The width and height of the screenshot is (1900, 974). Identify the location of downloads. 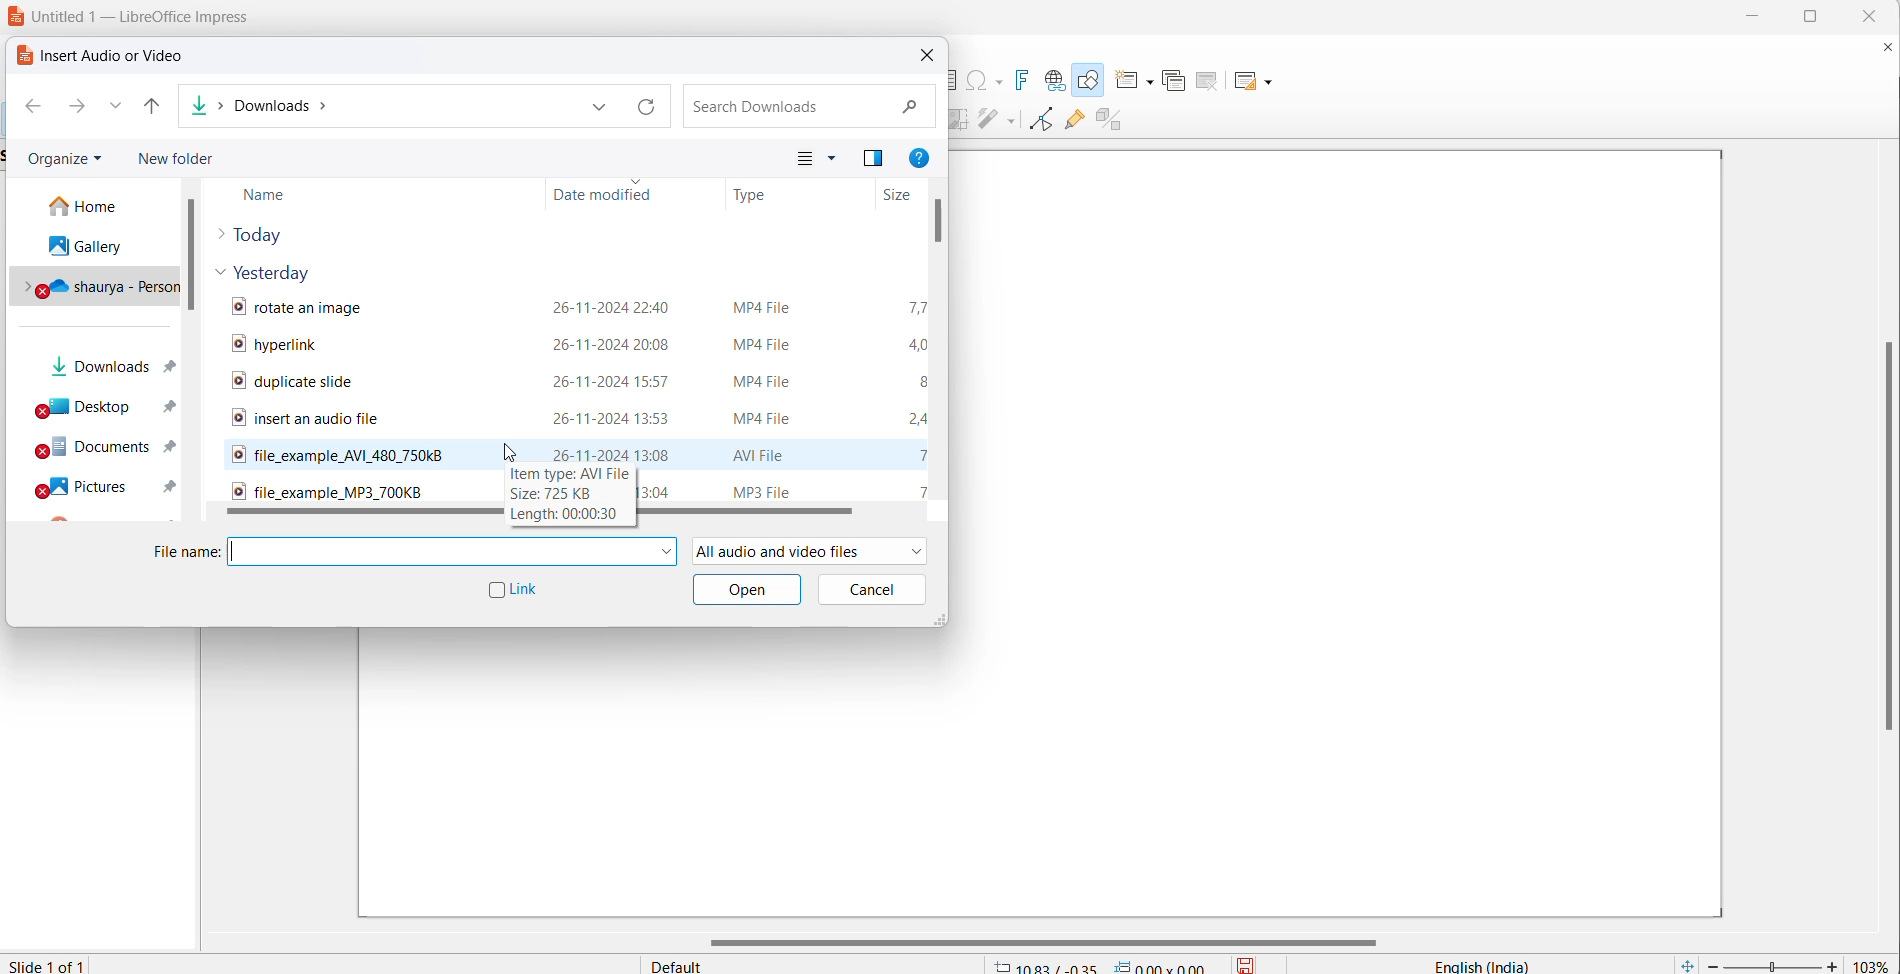
(112, 366).